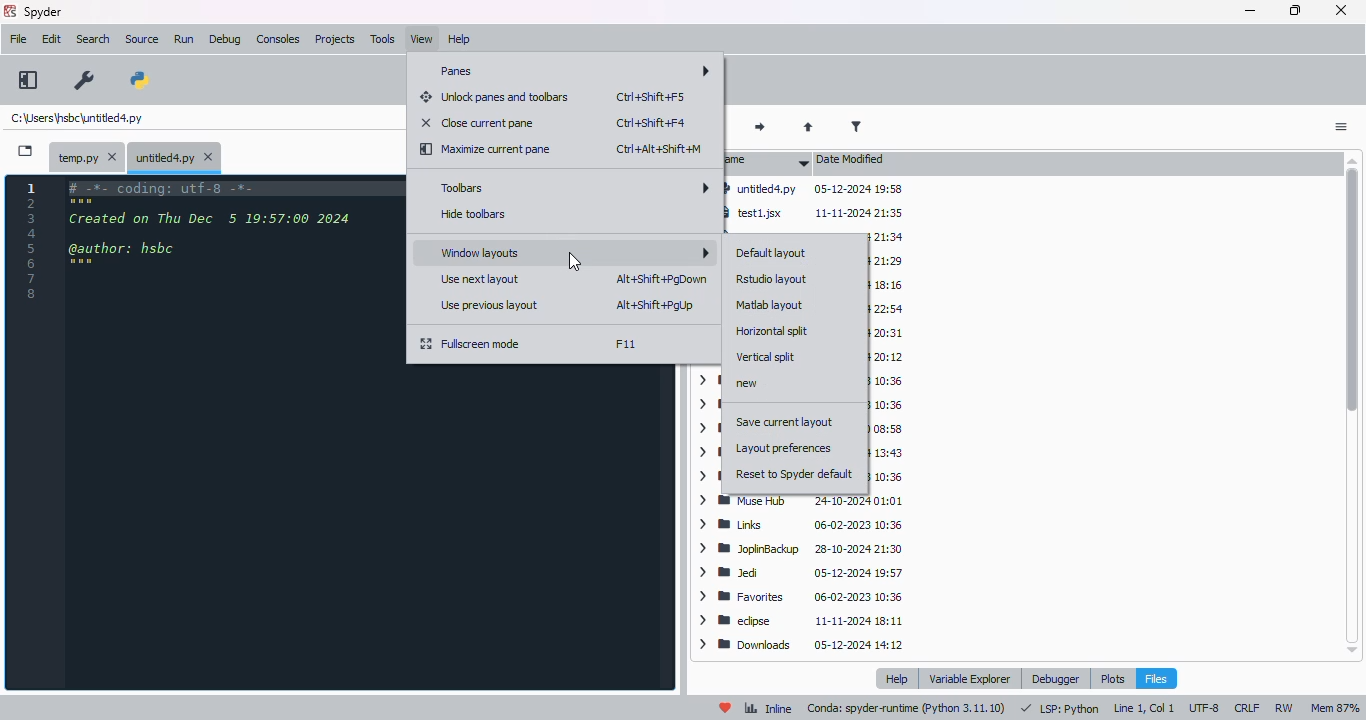 This screenshot has width=1366, height=720. Describe the element at coordinates (1206, 708) in the screenshot. I see `UTF-8` at that location.